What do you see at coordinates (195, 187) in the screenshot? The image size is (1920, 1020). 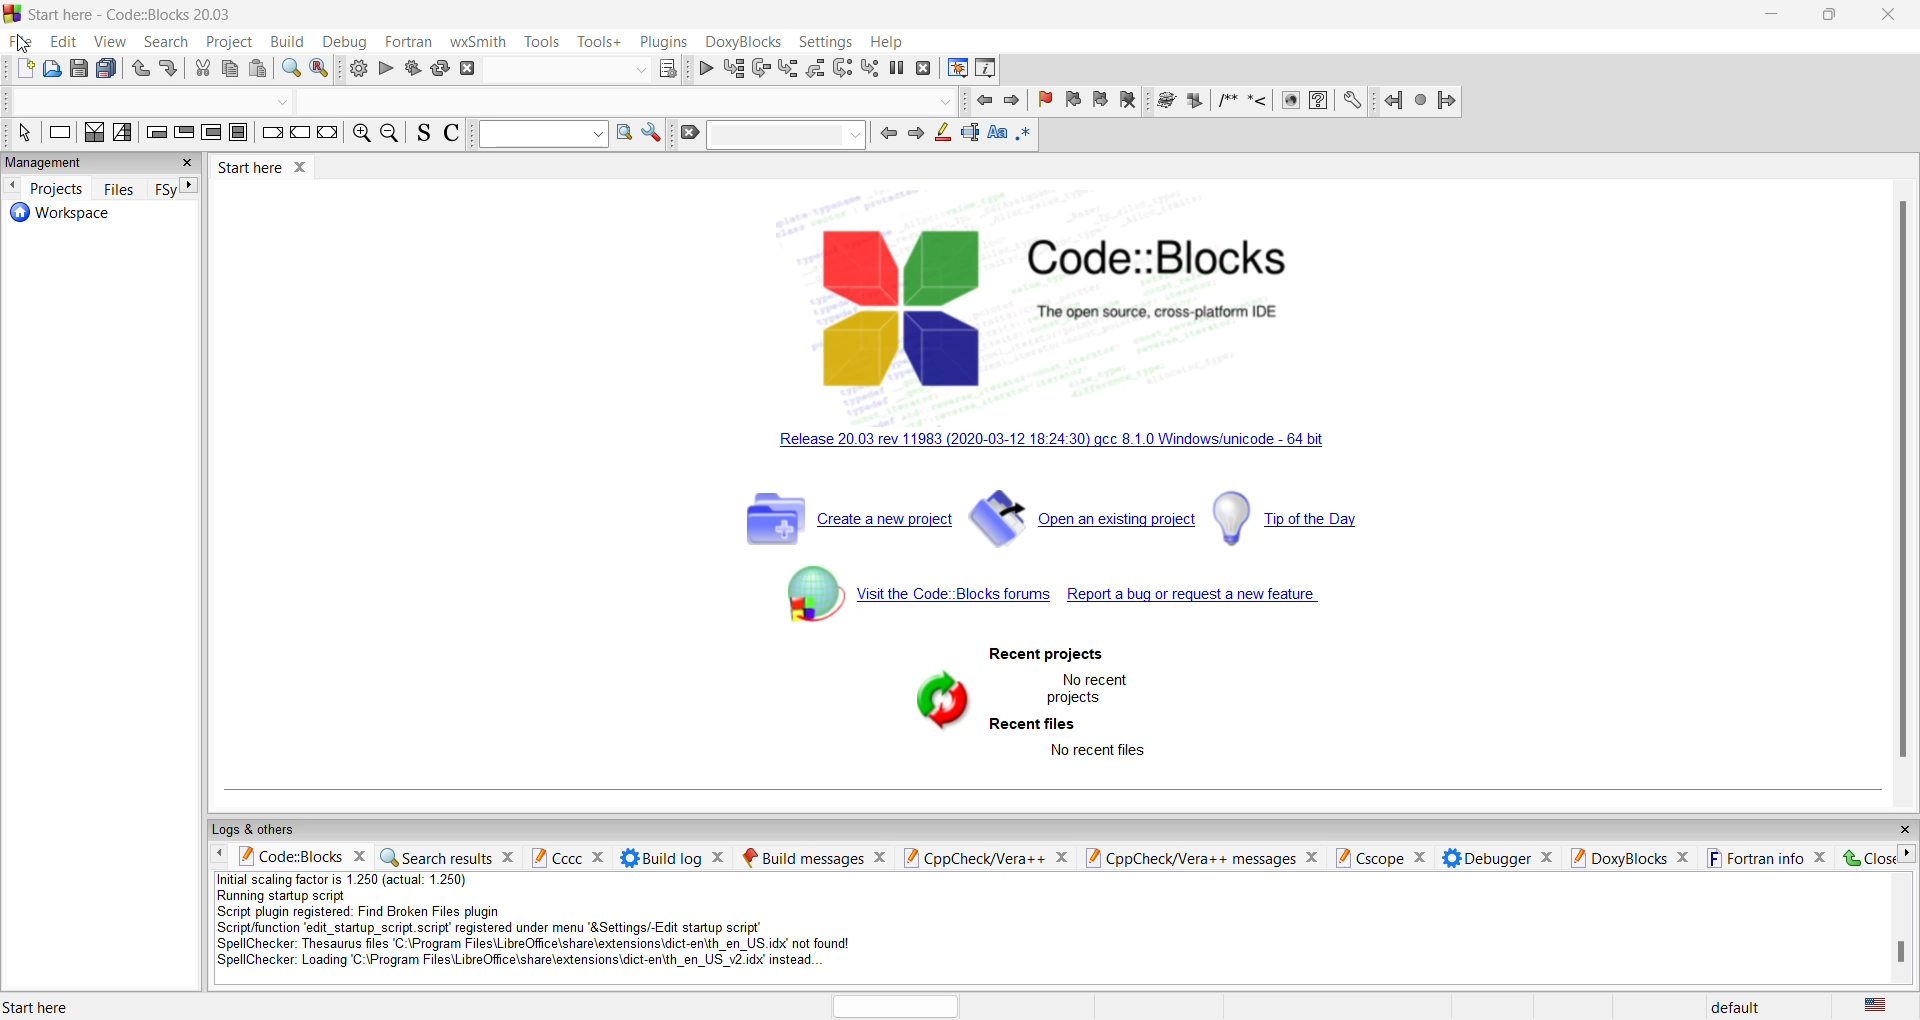 I see `move right` at bounding box center [195, 187].